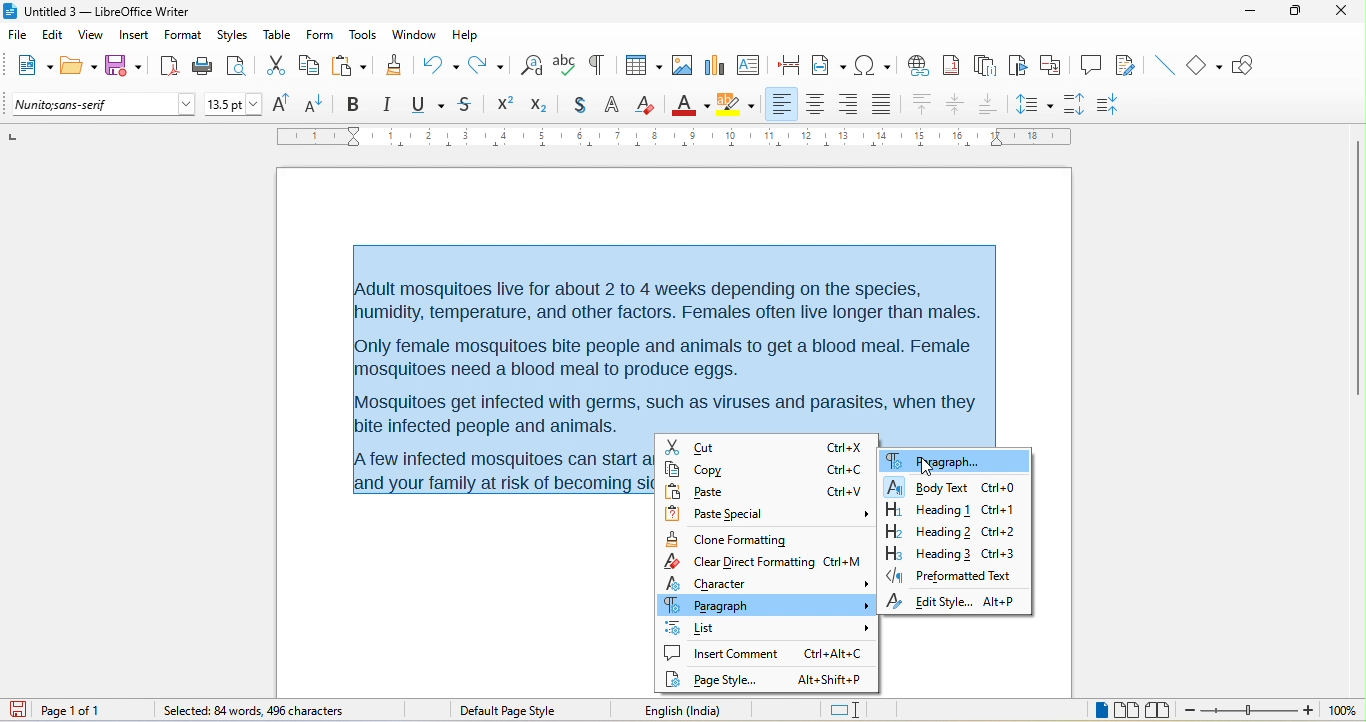 Image resolution: width=1366 pixels, height=722 pixels. I want to click on shortcut key, so click(1001, 532).